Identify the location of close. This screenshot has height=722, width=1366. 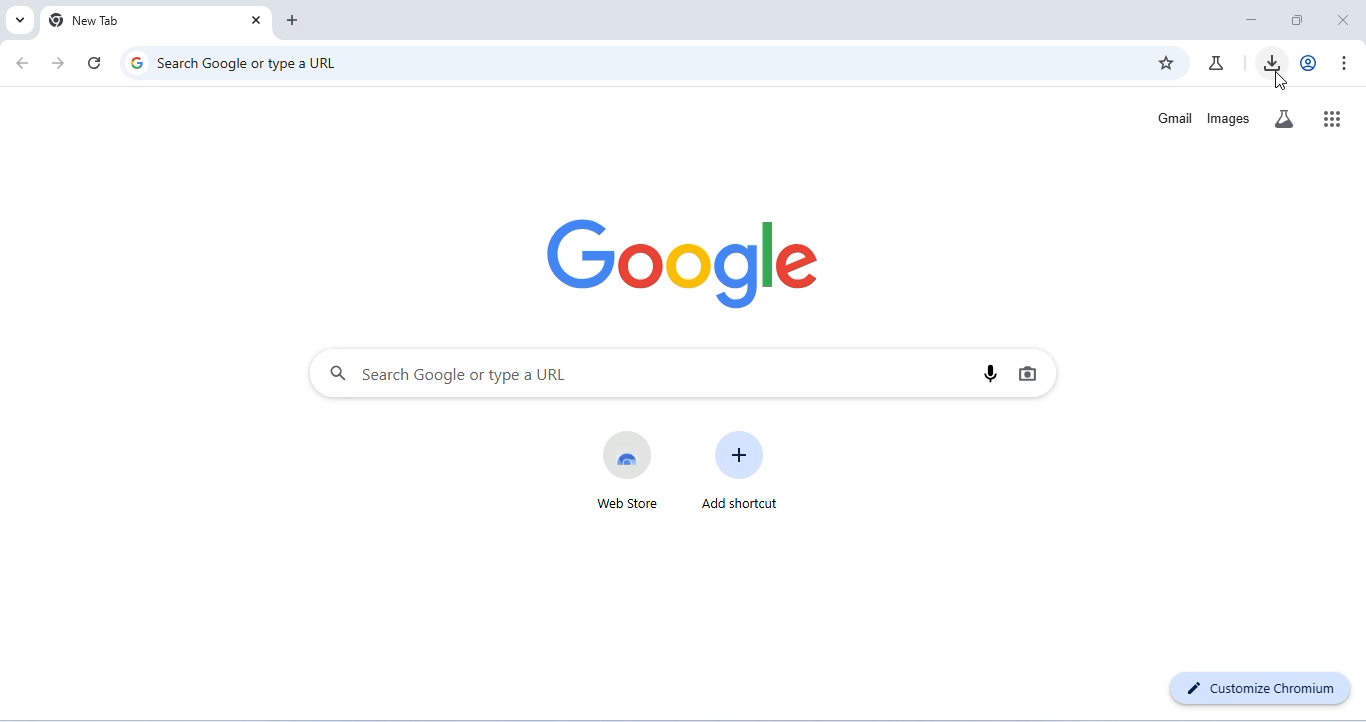
(1341, 20).